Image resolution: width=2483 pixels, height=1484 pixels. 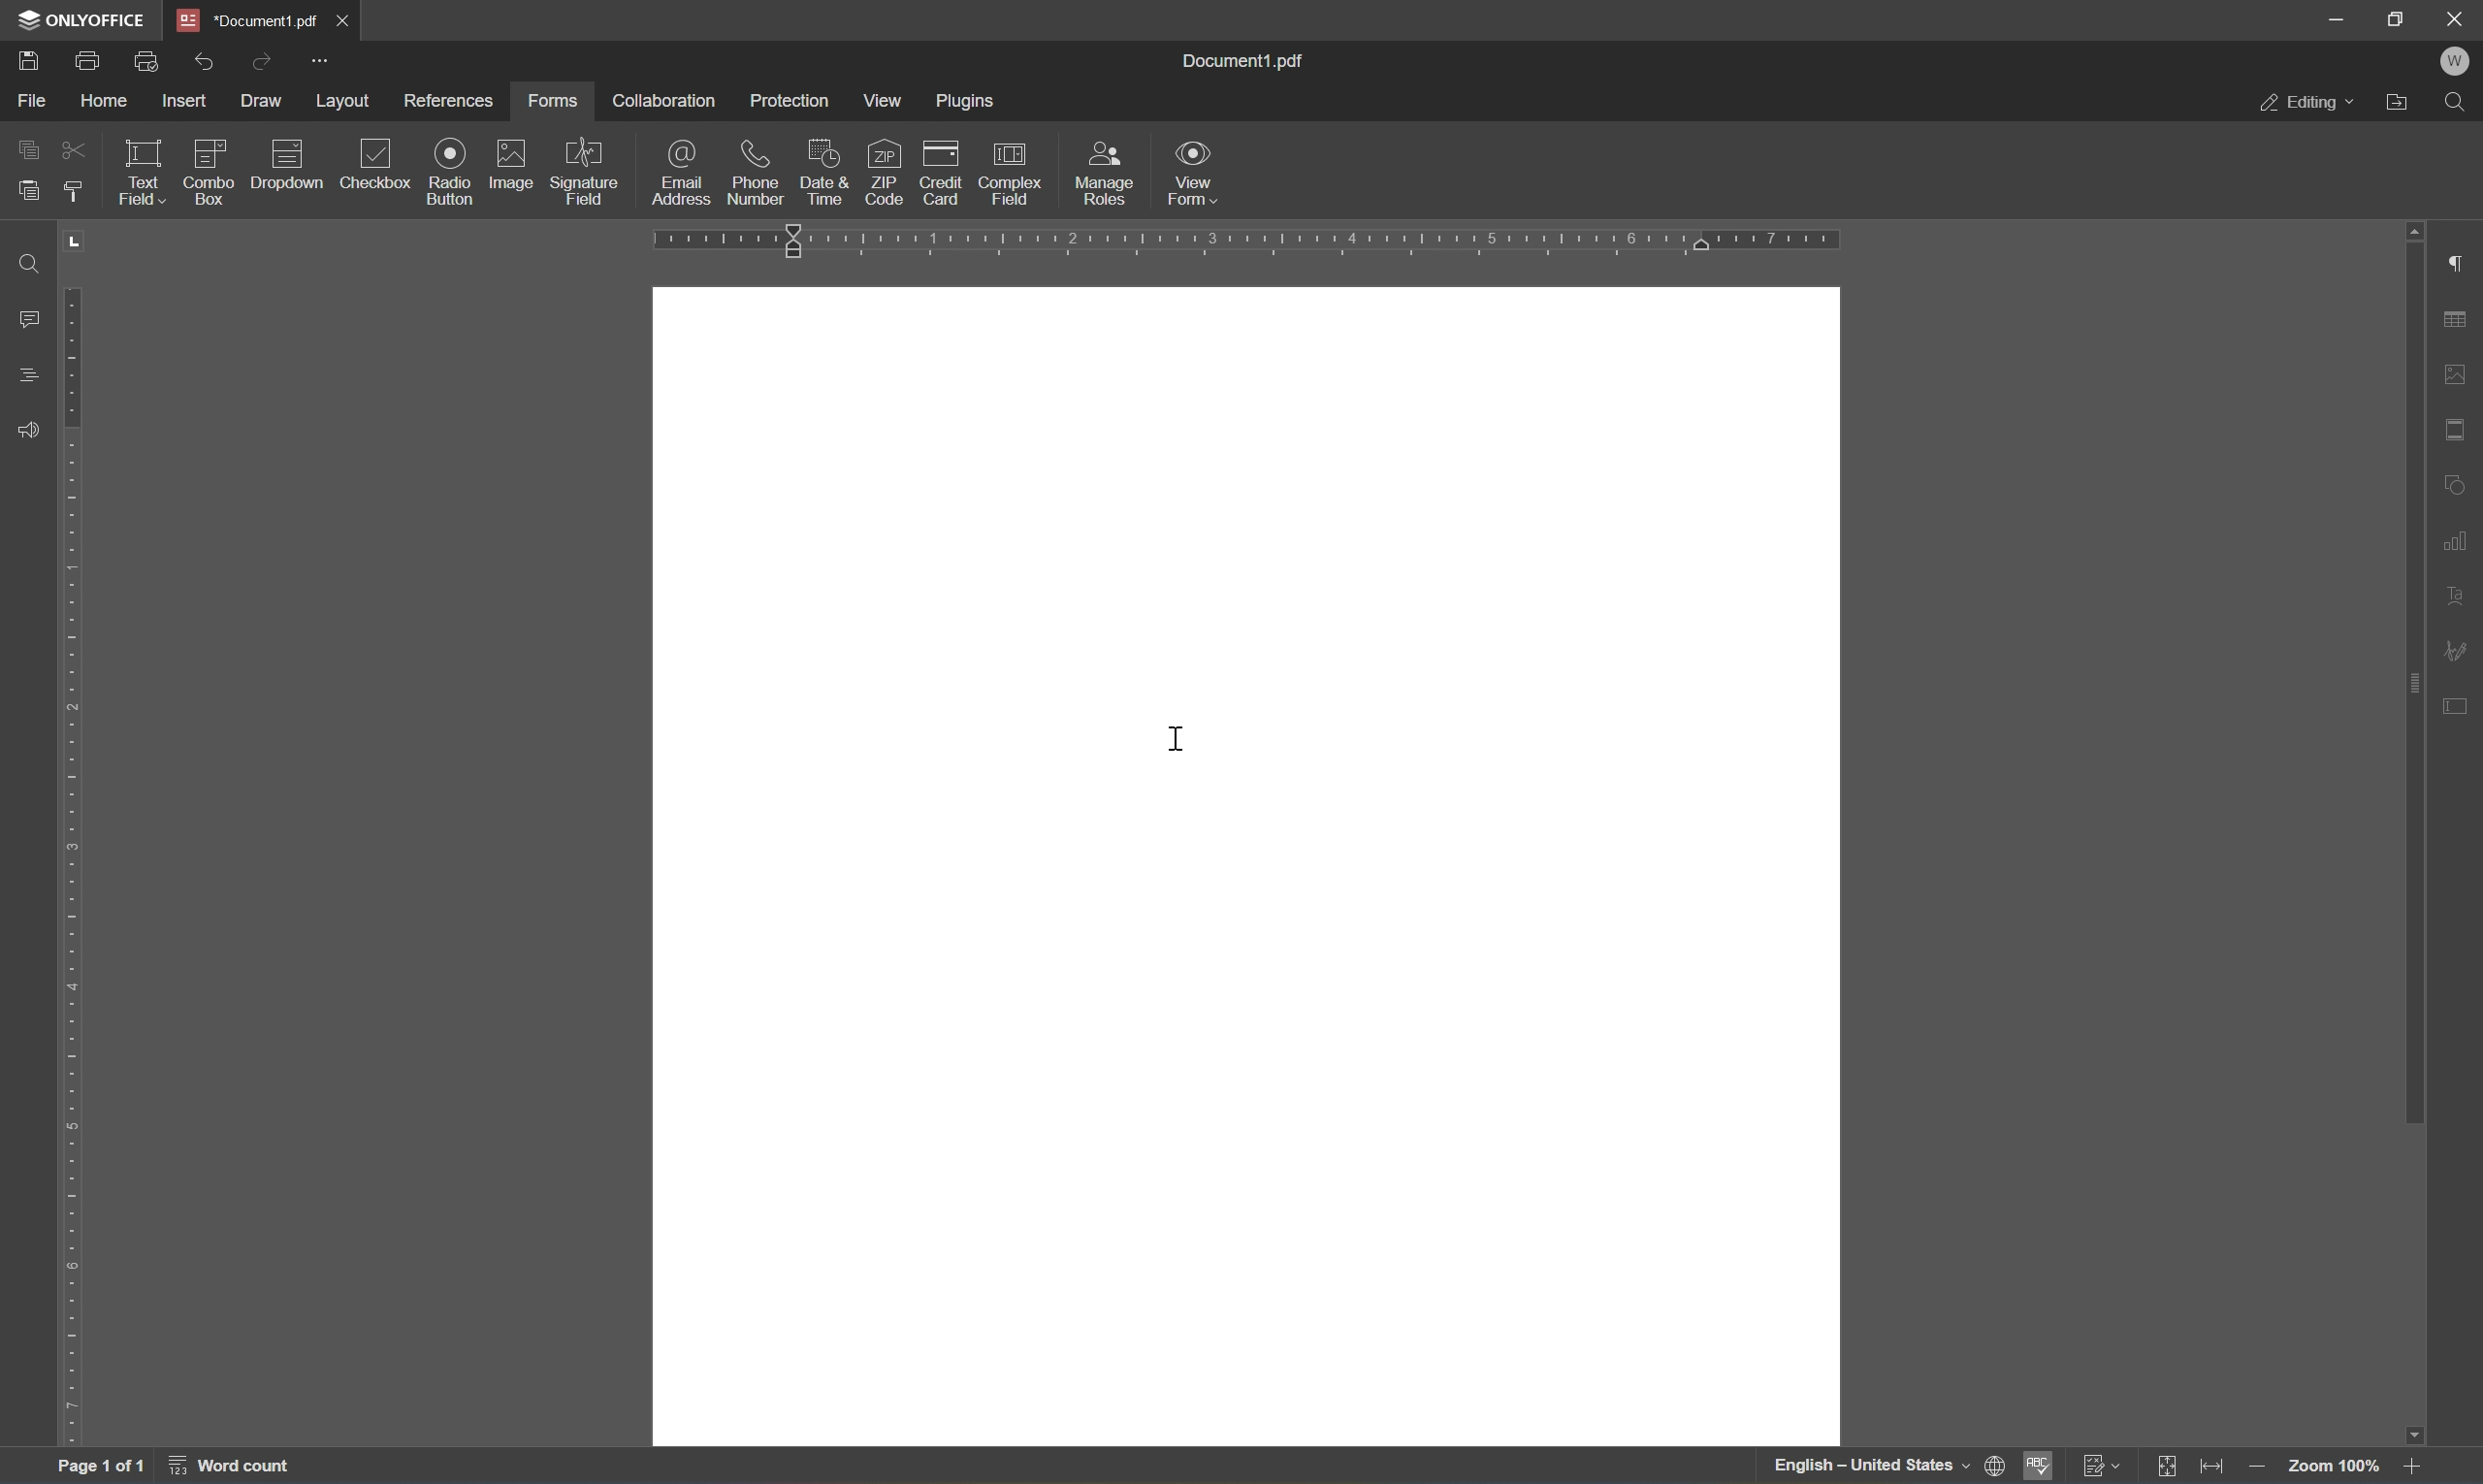 What do you see at coordinates (1012, 173) in the screenshot?
I see `complex field` at bounding box center [1012, 173].